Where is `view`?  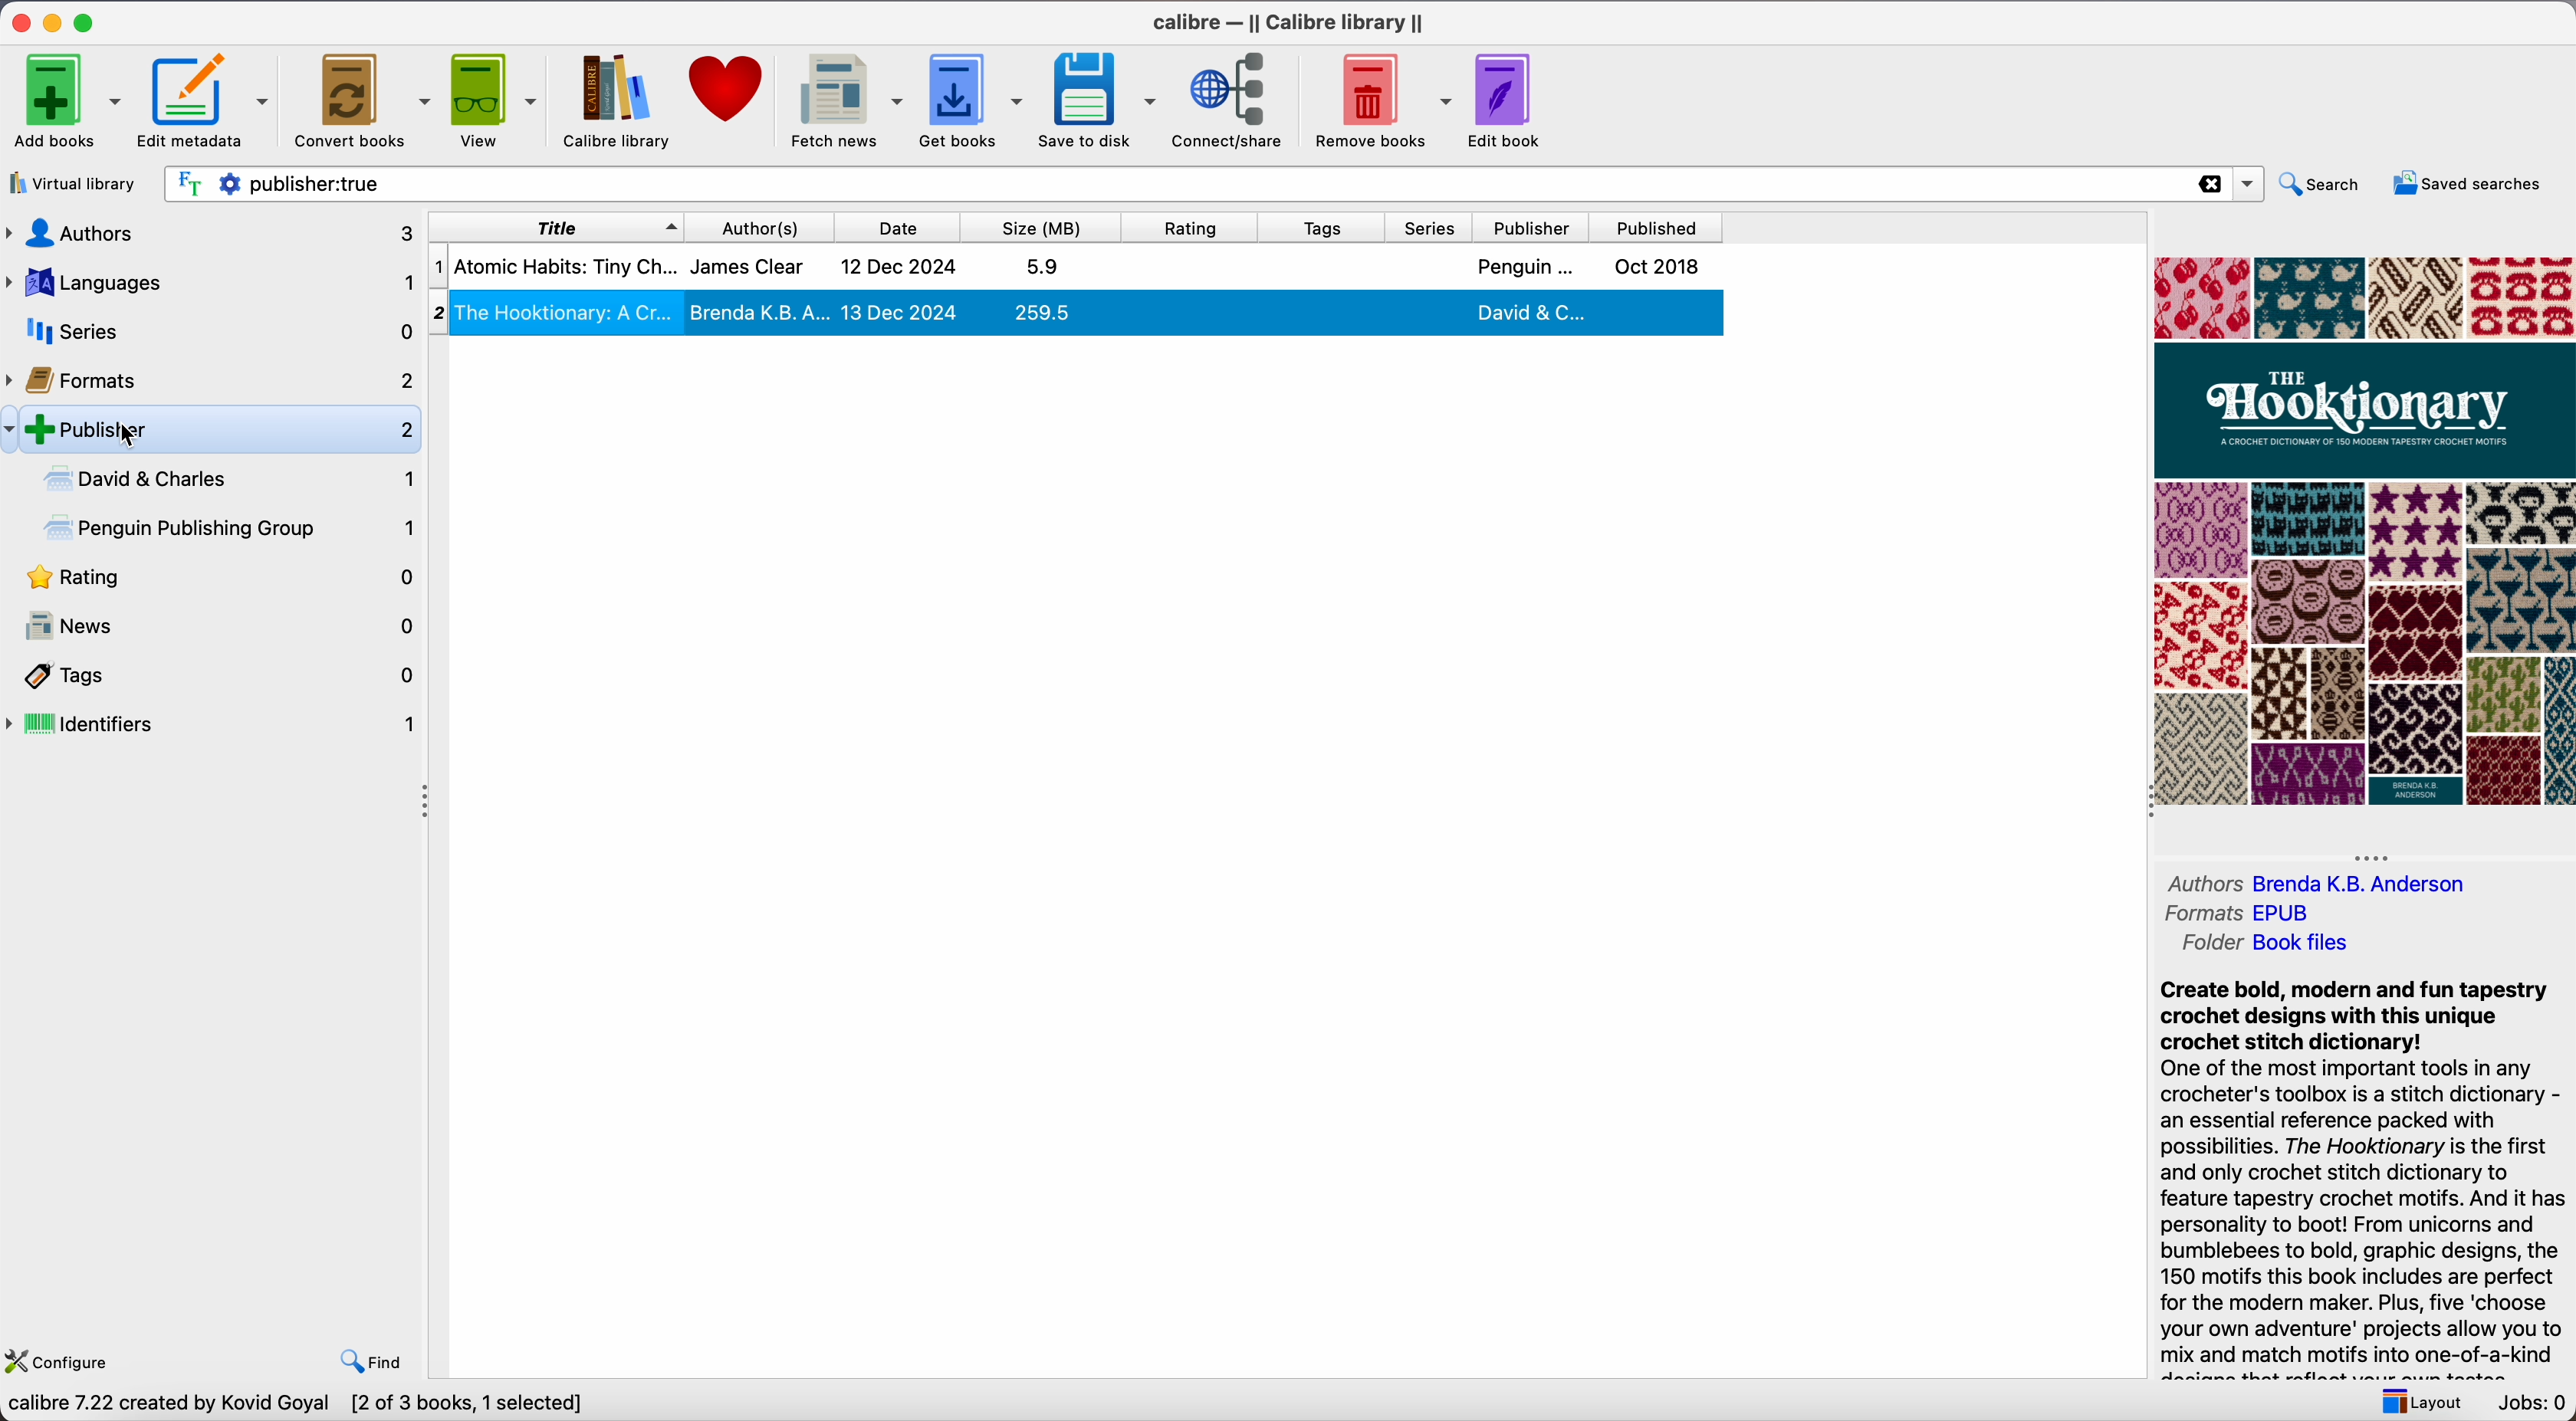 view is located at coordinates (496, 100).